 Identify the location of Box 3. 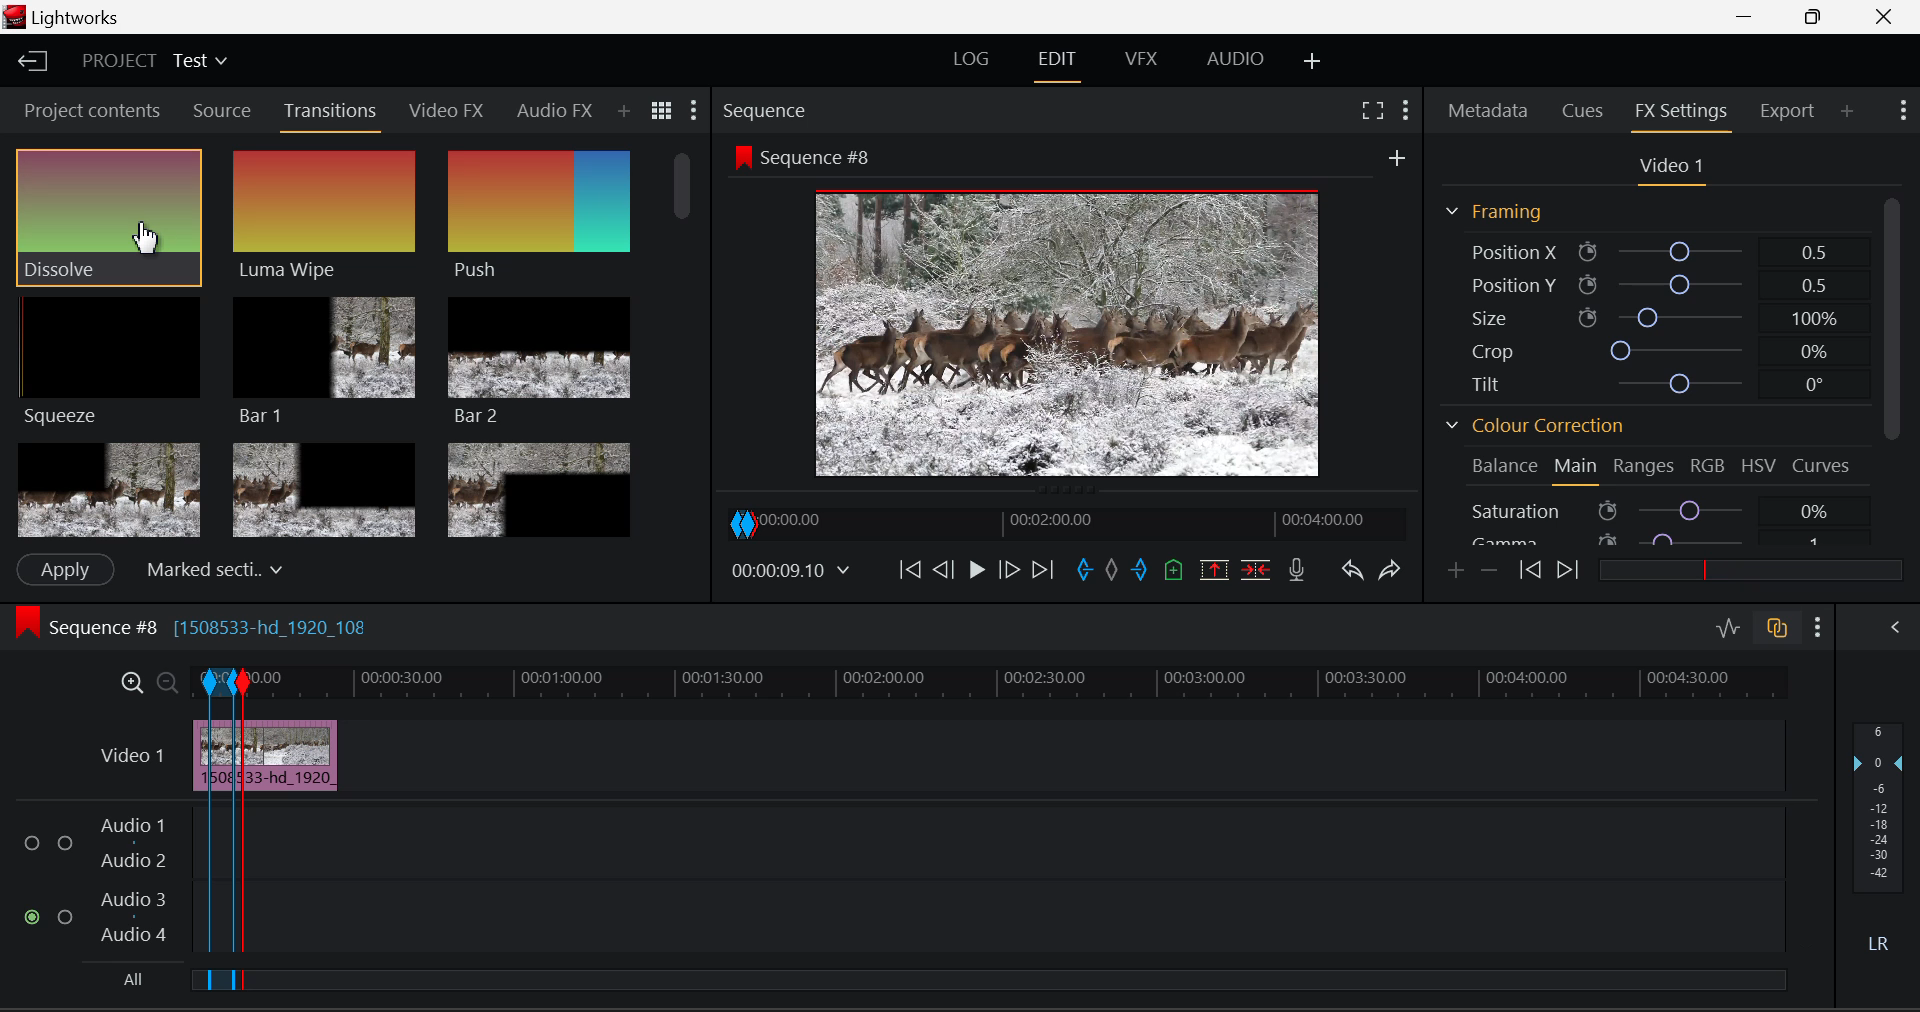
(541, 486).